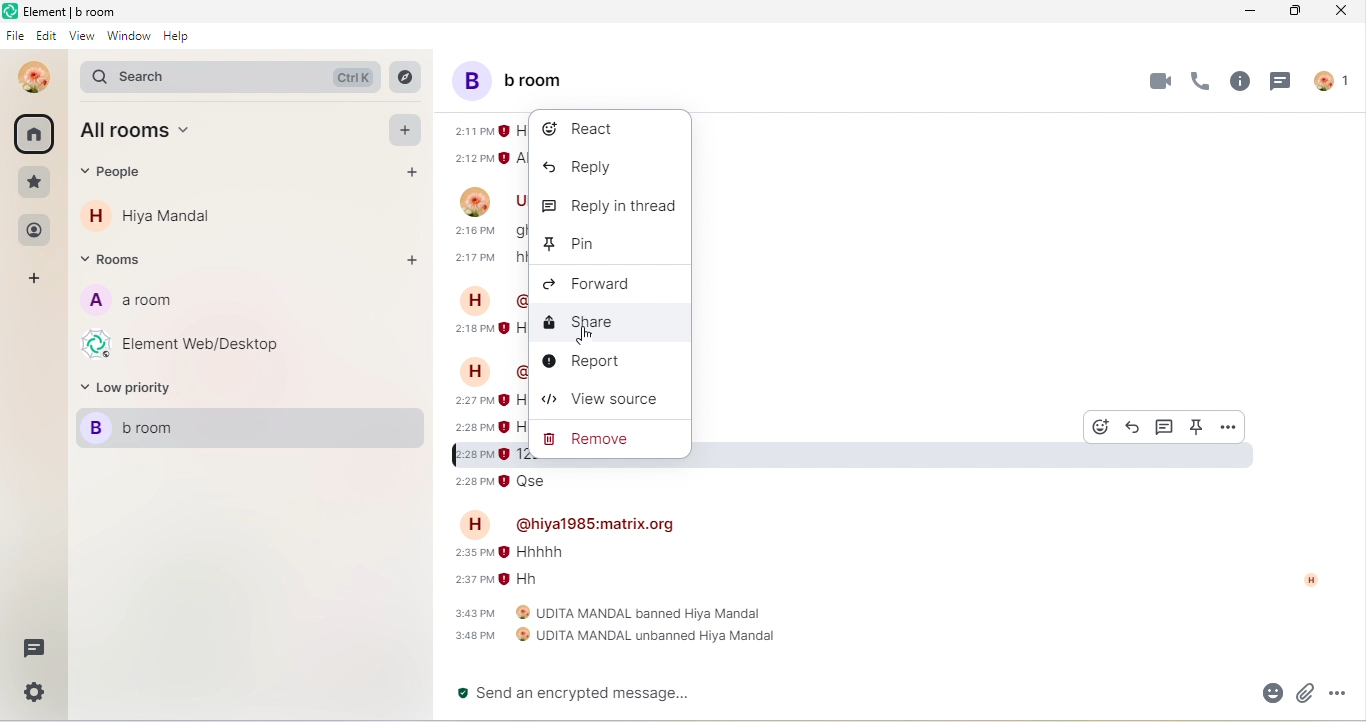 Image resolution: width=1366 pixels, height=722 pixels. Describe the element at coordinates (195, 346) in the screenshot. I see `element web/desktop` at that location.